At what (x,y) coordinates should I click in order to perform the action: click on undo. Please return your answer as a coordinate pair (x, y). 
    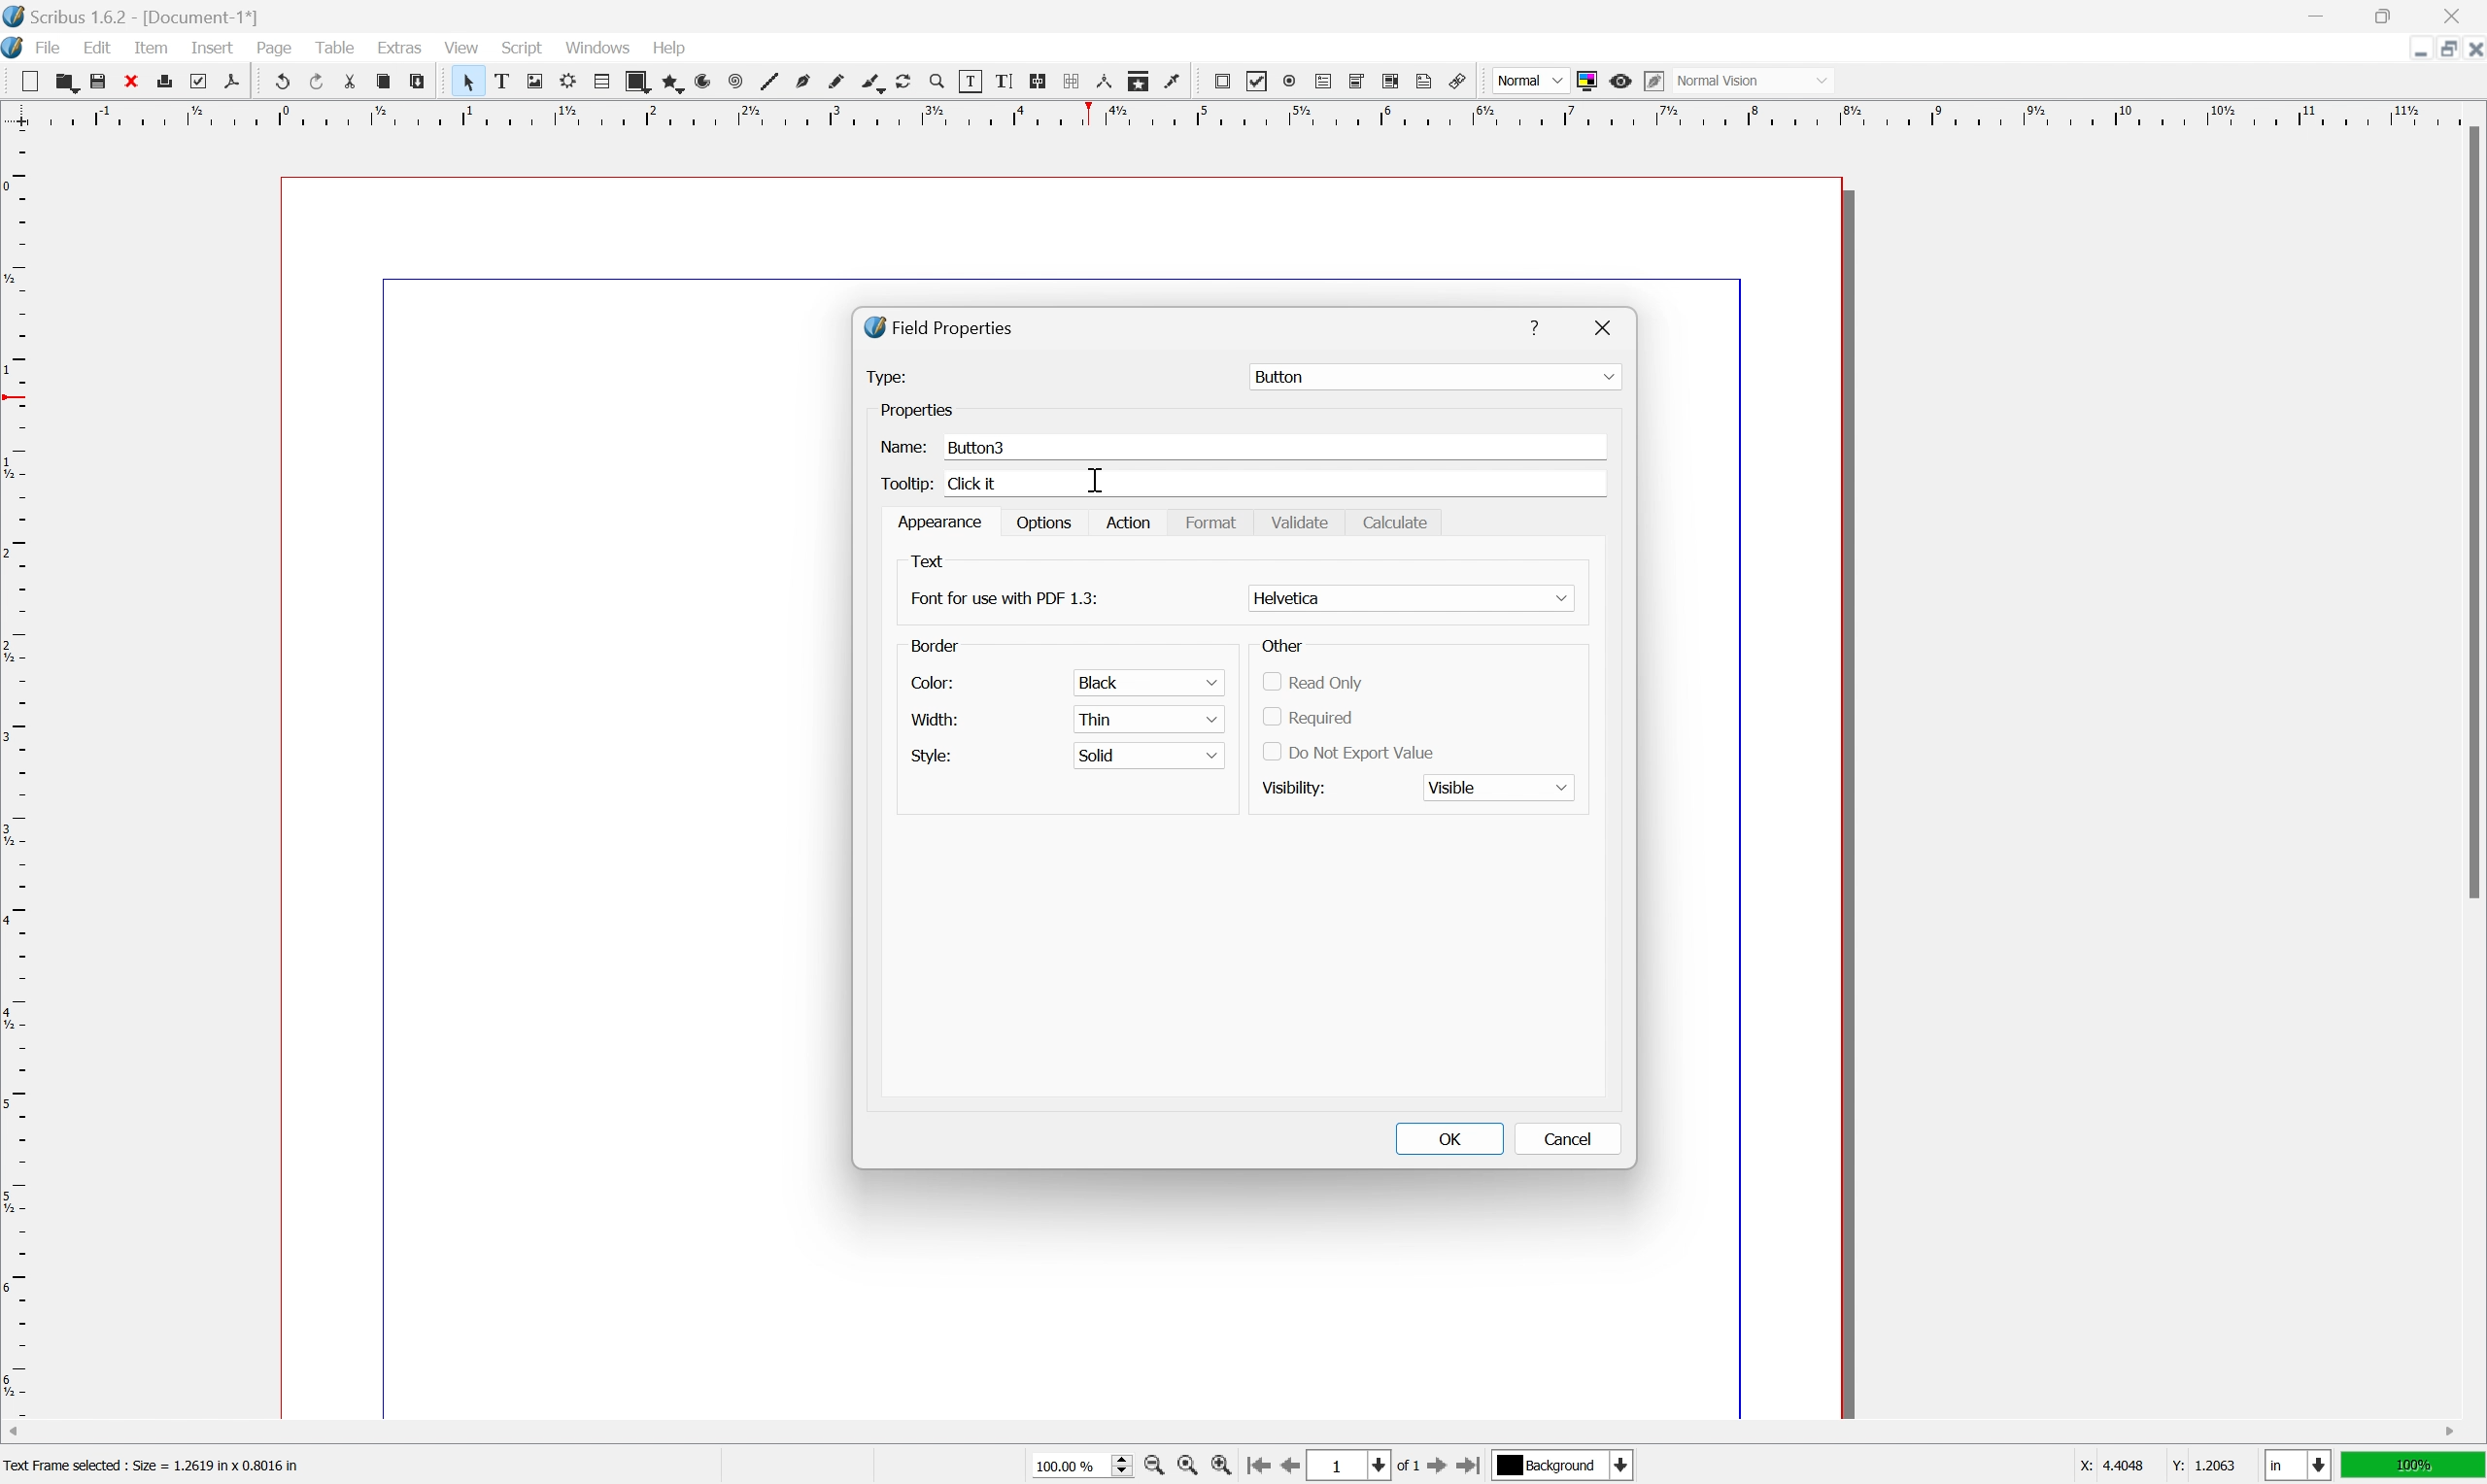
    Looking at the image, I should click on (285, 81).